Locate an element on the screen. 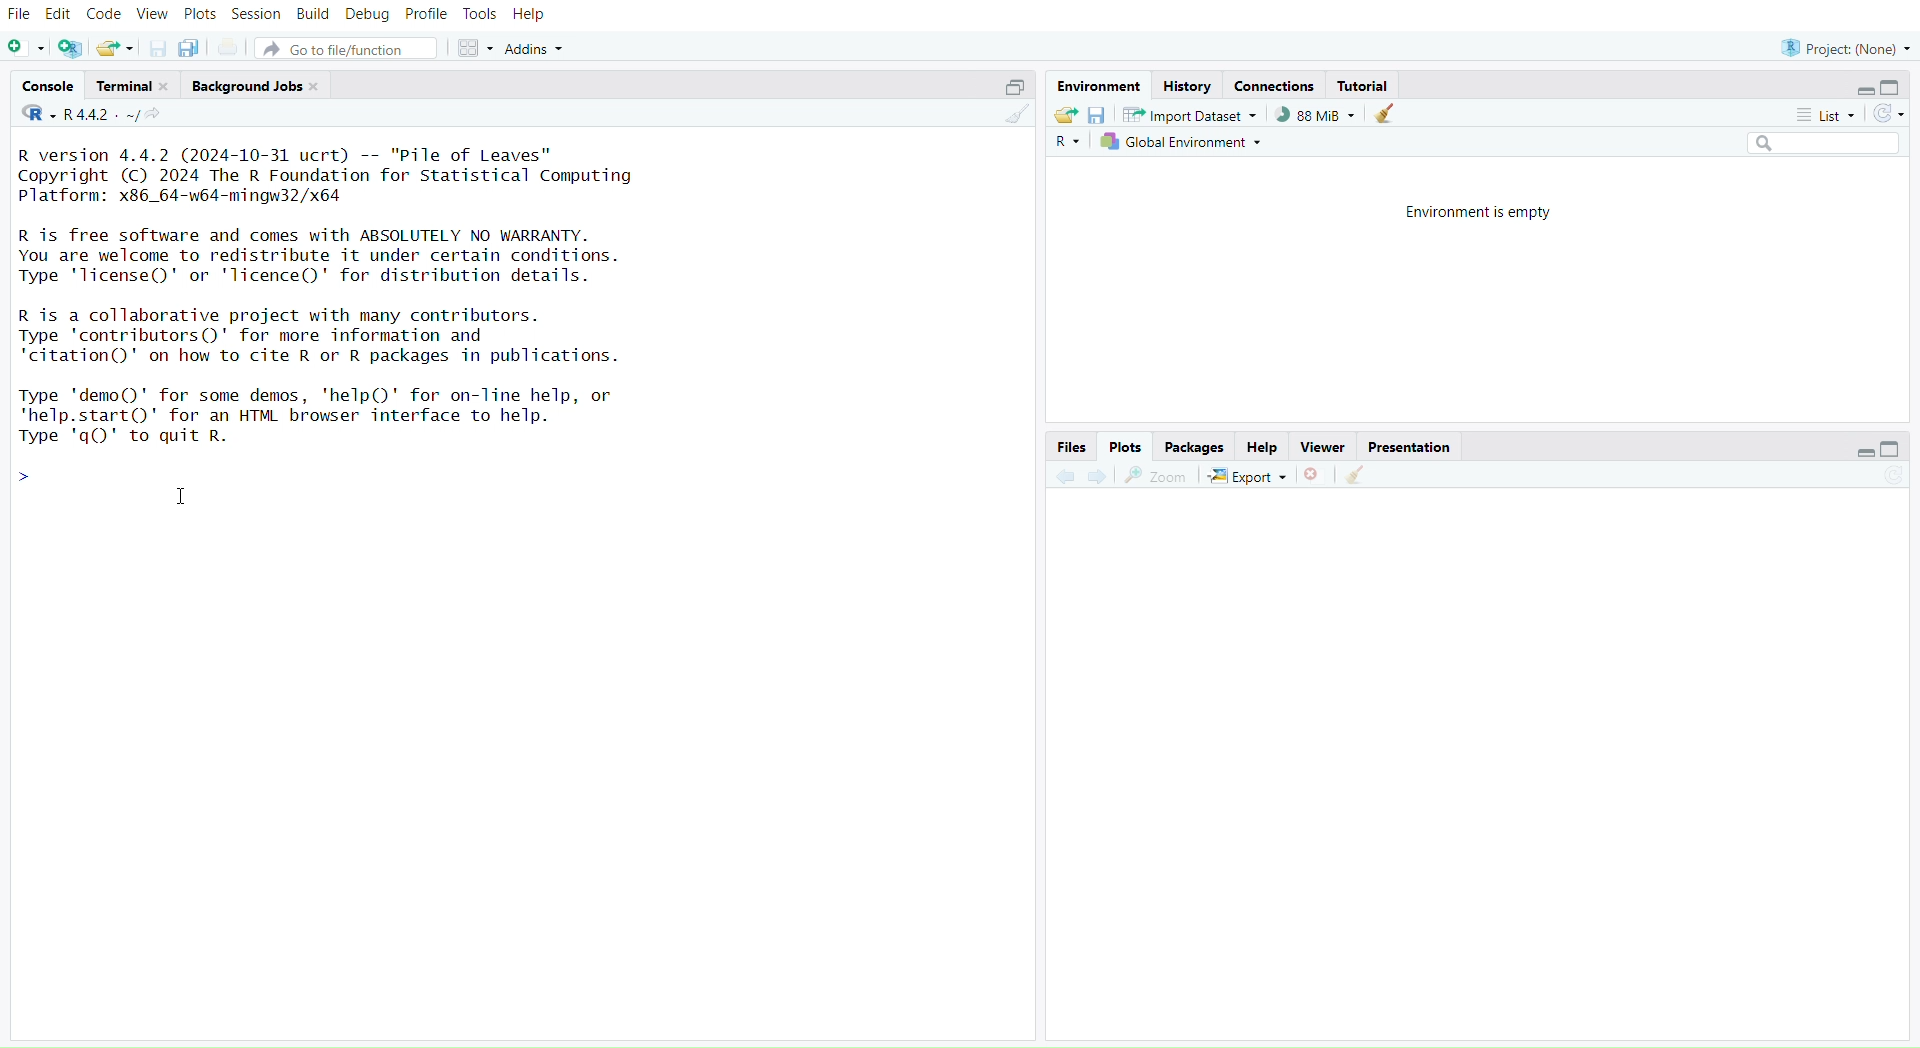 Image resolution: width=1920 pixels, height=1048 pixels. tools is located at coordinates (481, 14).